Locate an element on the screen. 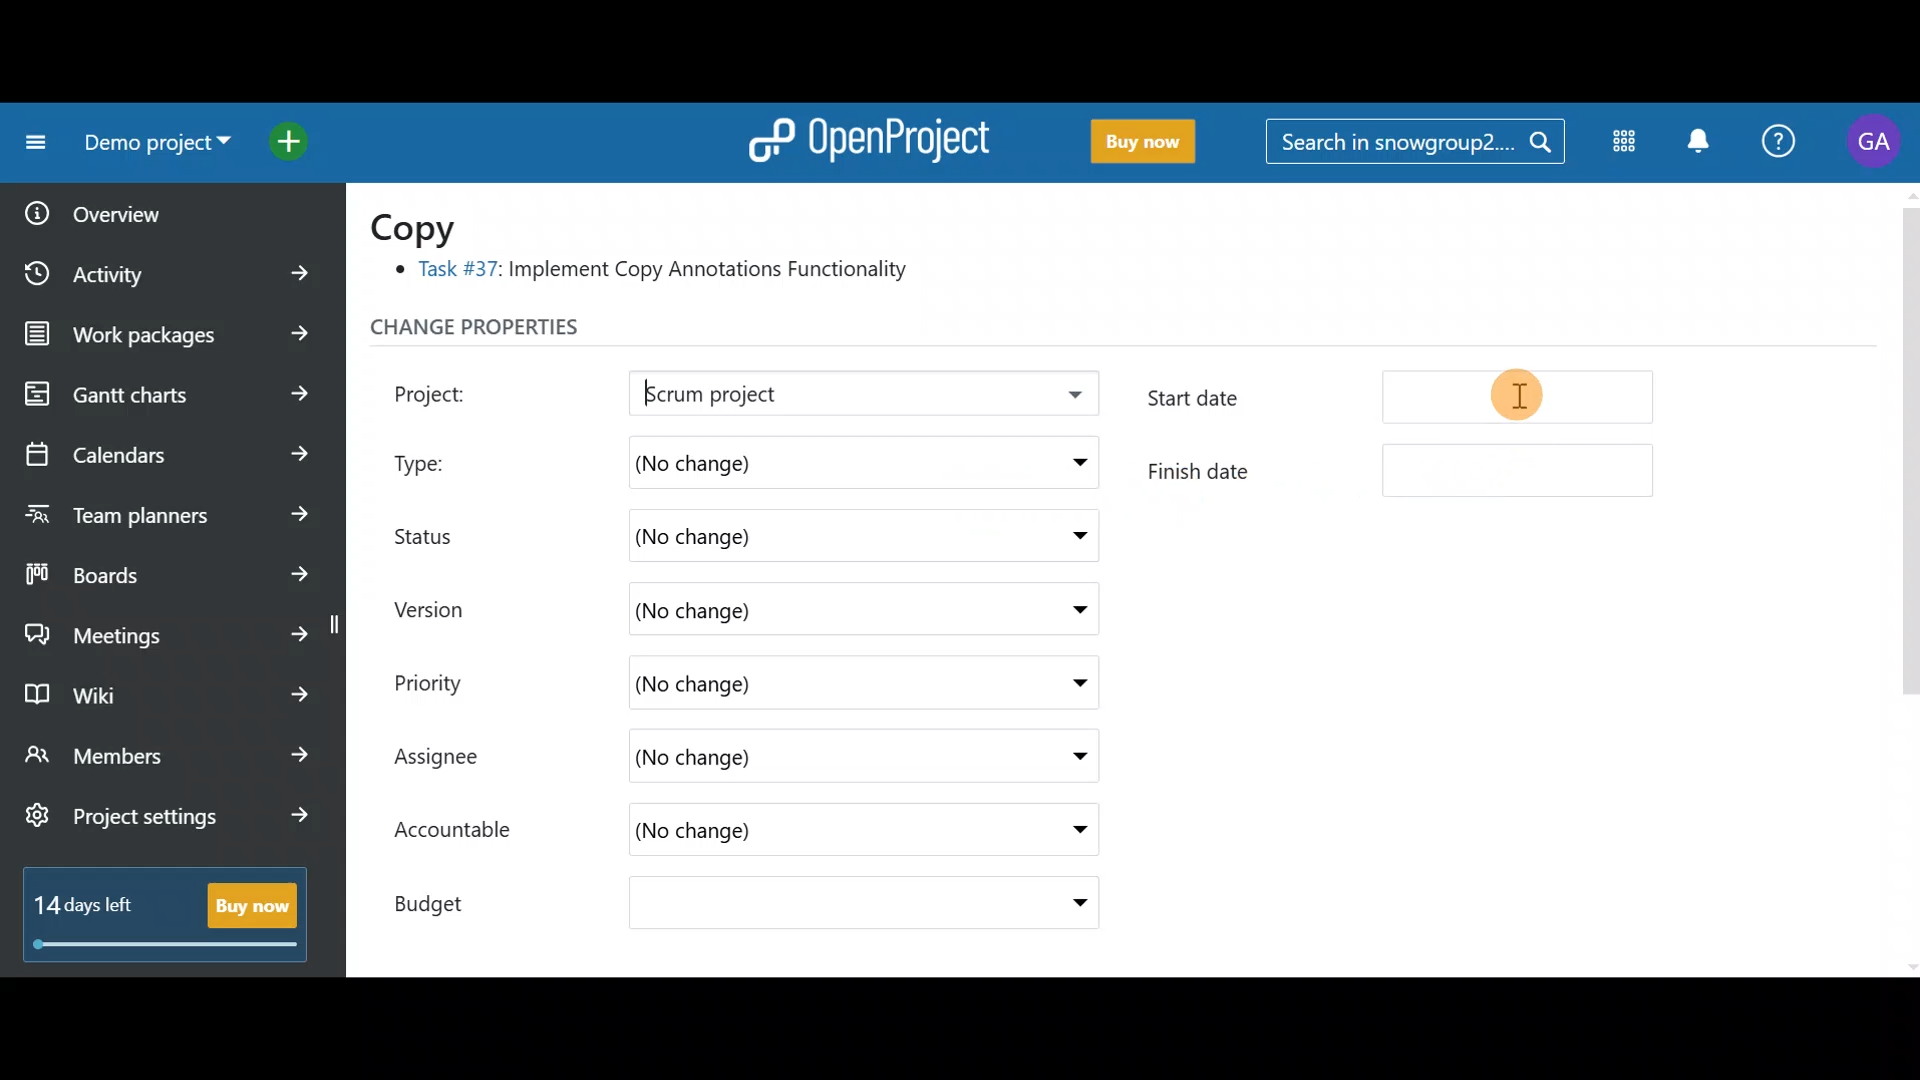 The image size is (1920, 1080). Demo project is located at coordinates (805, 395).